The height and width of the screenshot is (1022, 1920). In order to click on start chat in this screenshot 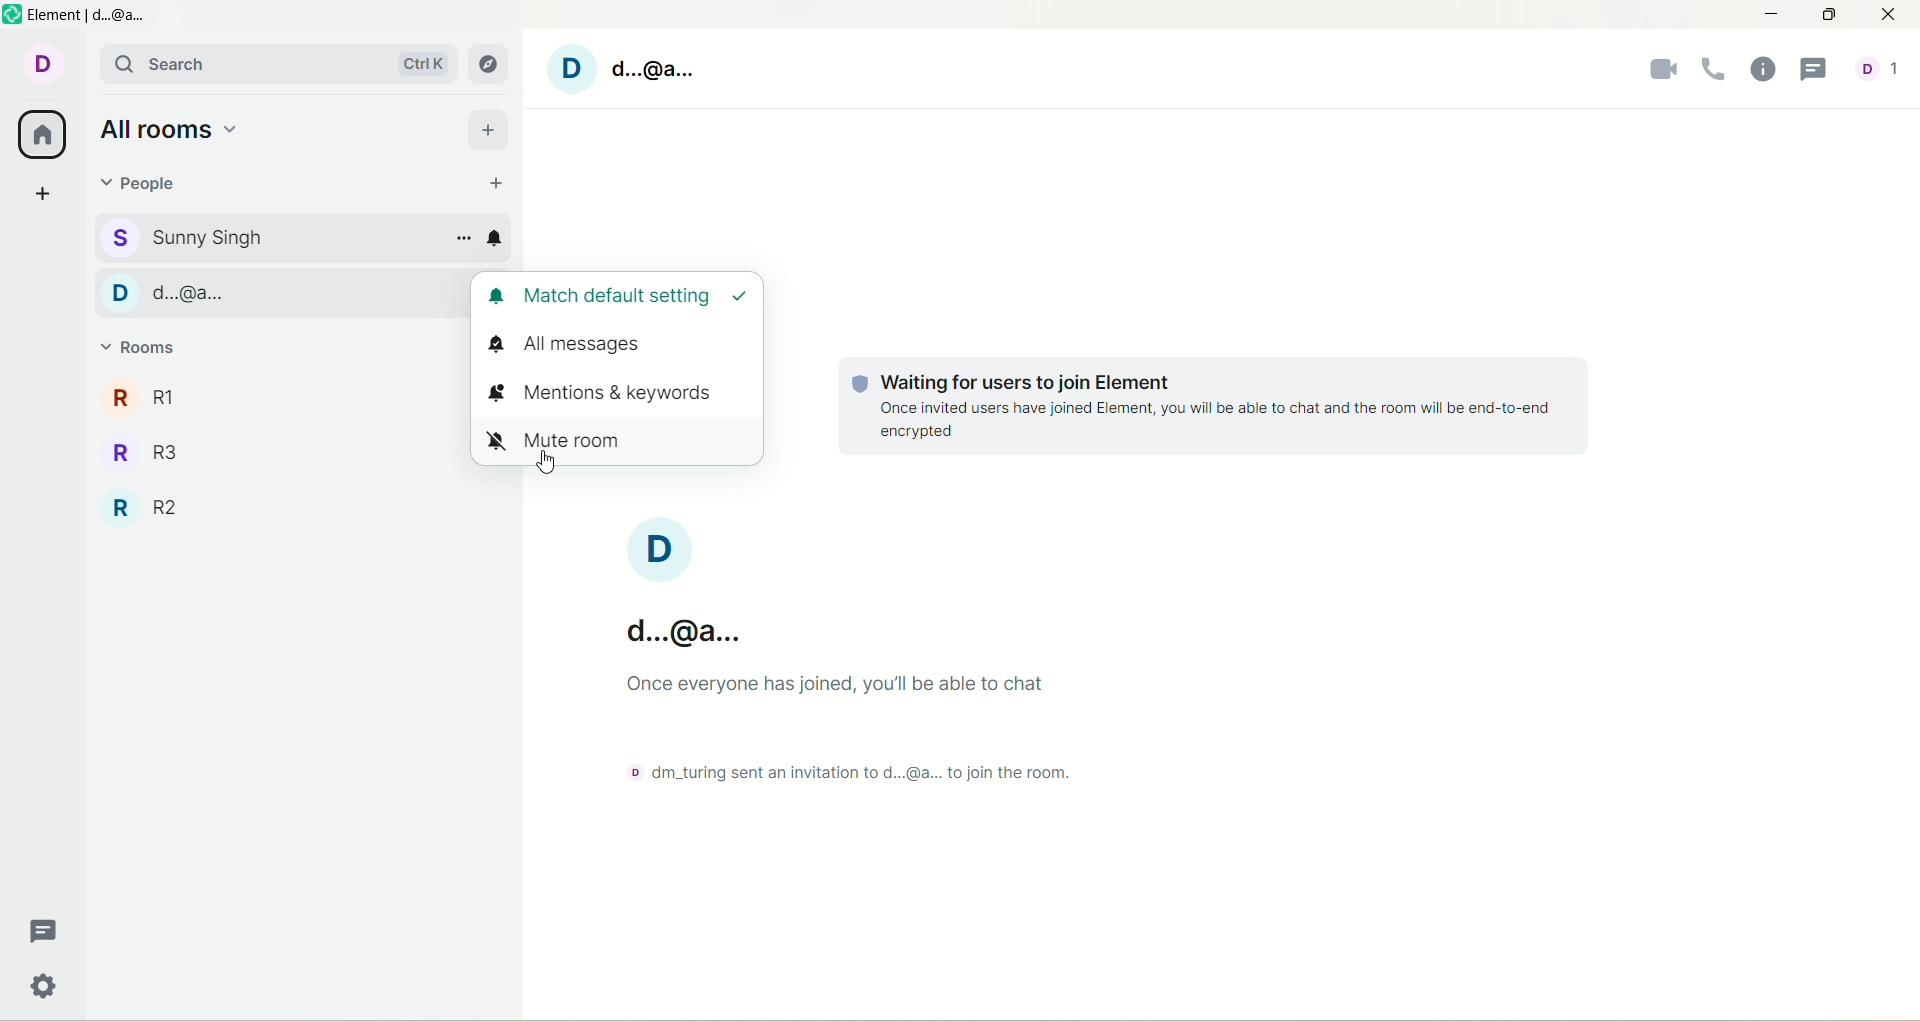, I will do `click(502, 185)`.